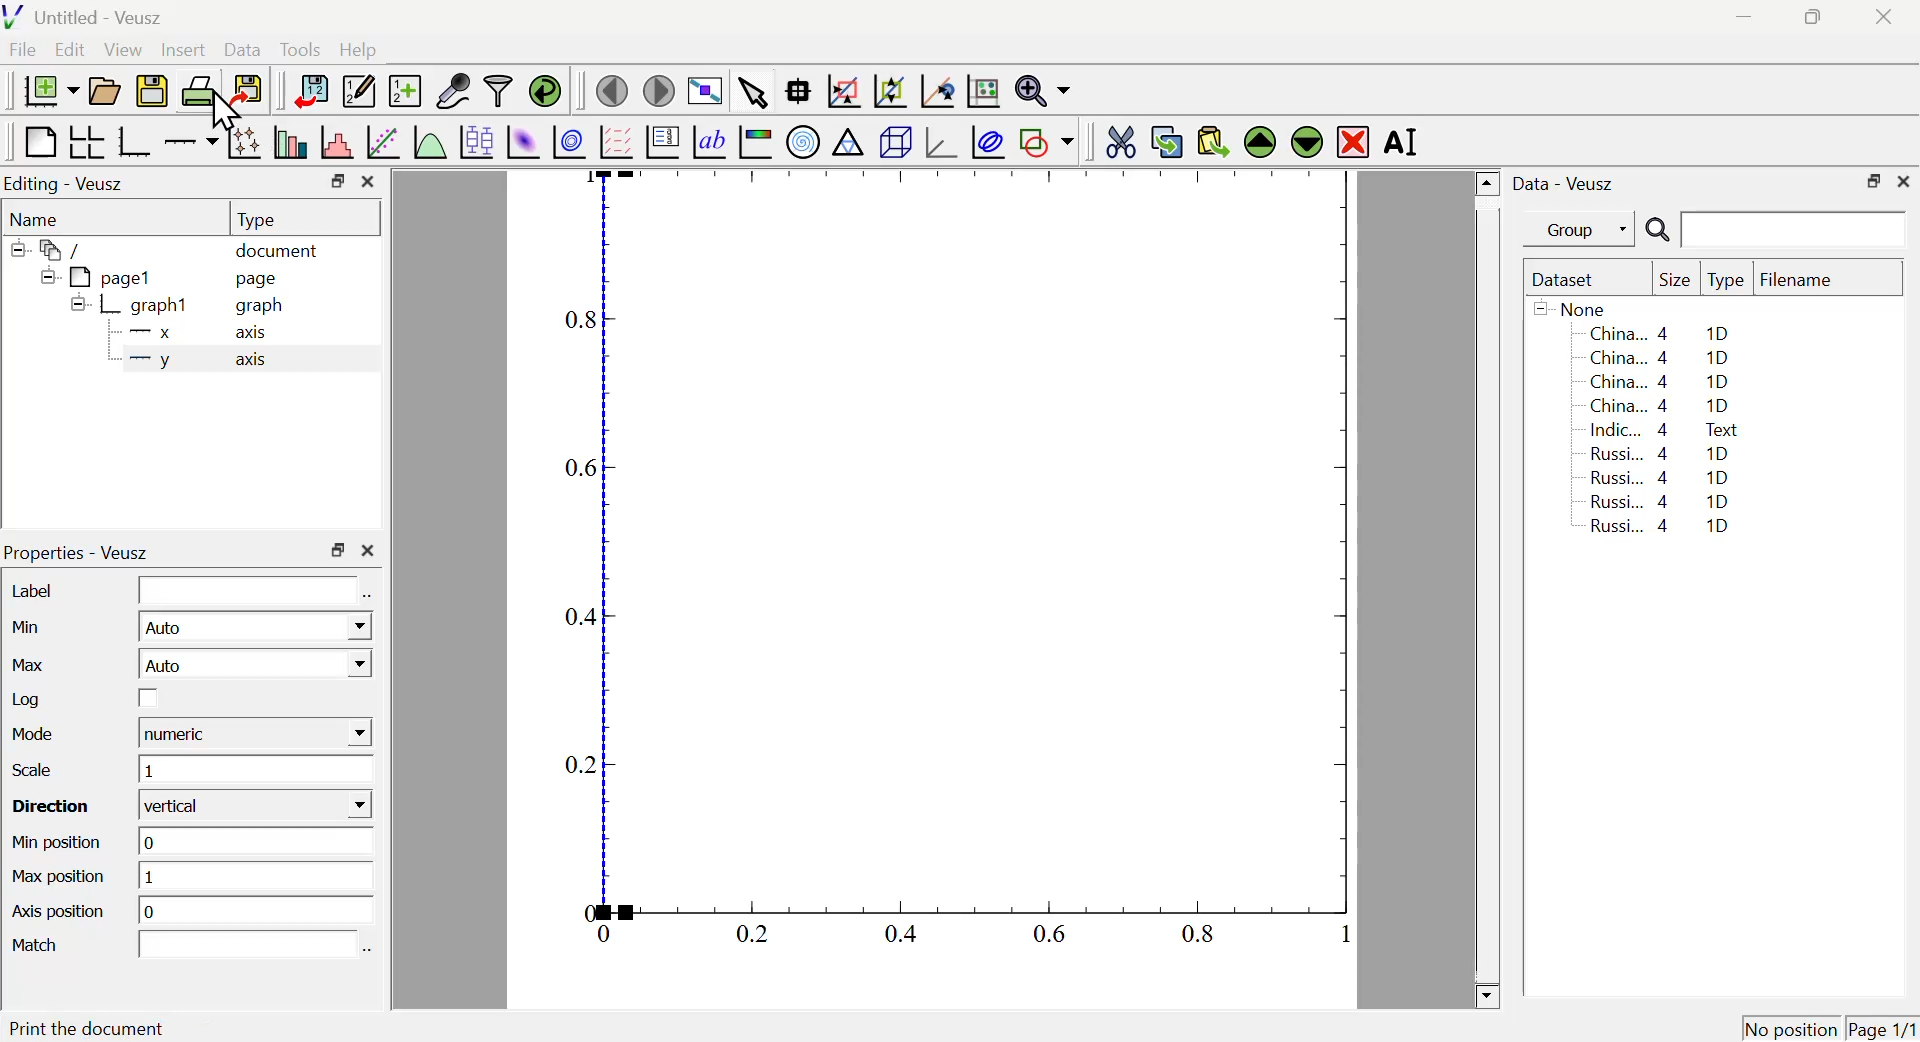 Image resolution: width=1920 pixels, height=1042 pixels. I want to click on Insert, so click(181, 51).